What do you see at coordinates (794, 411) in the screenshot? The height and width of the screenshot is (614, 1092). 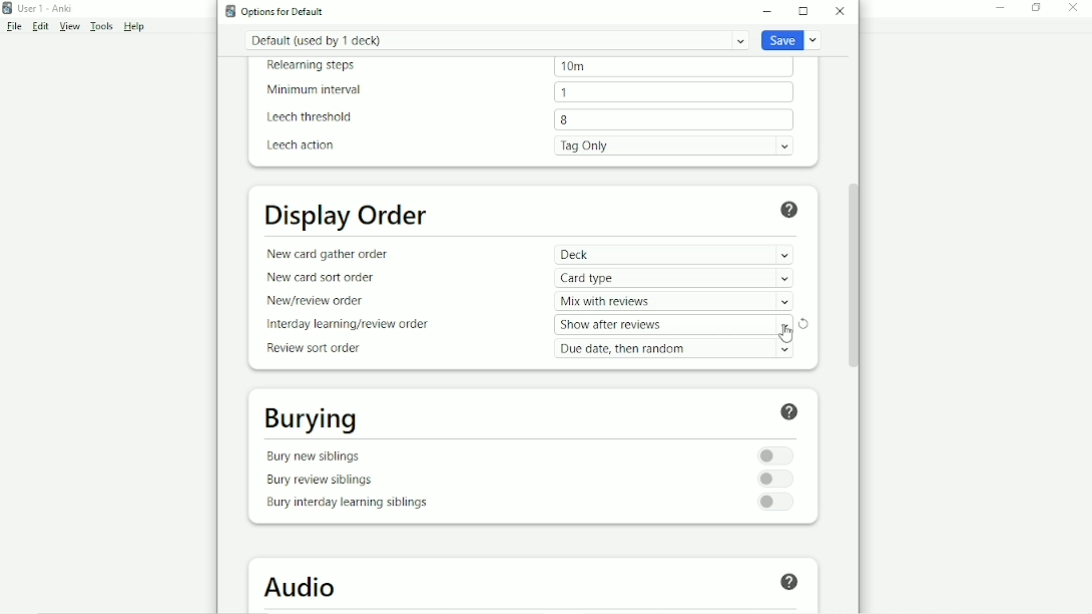 I see `Help` at bounding box center [794, 411].